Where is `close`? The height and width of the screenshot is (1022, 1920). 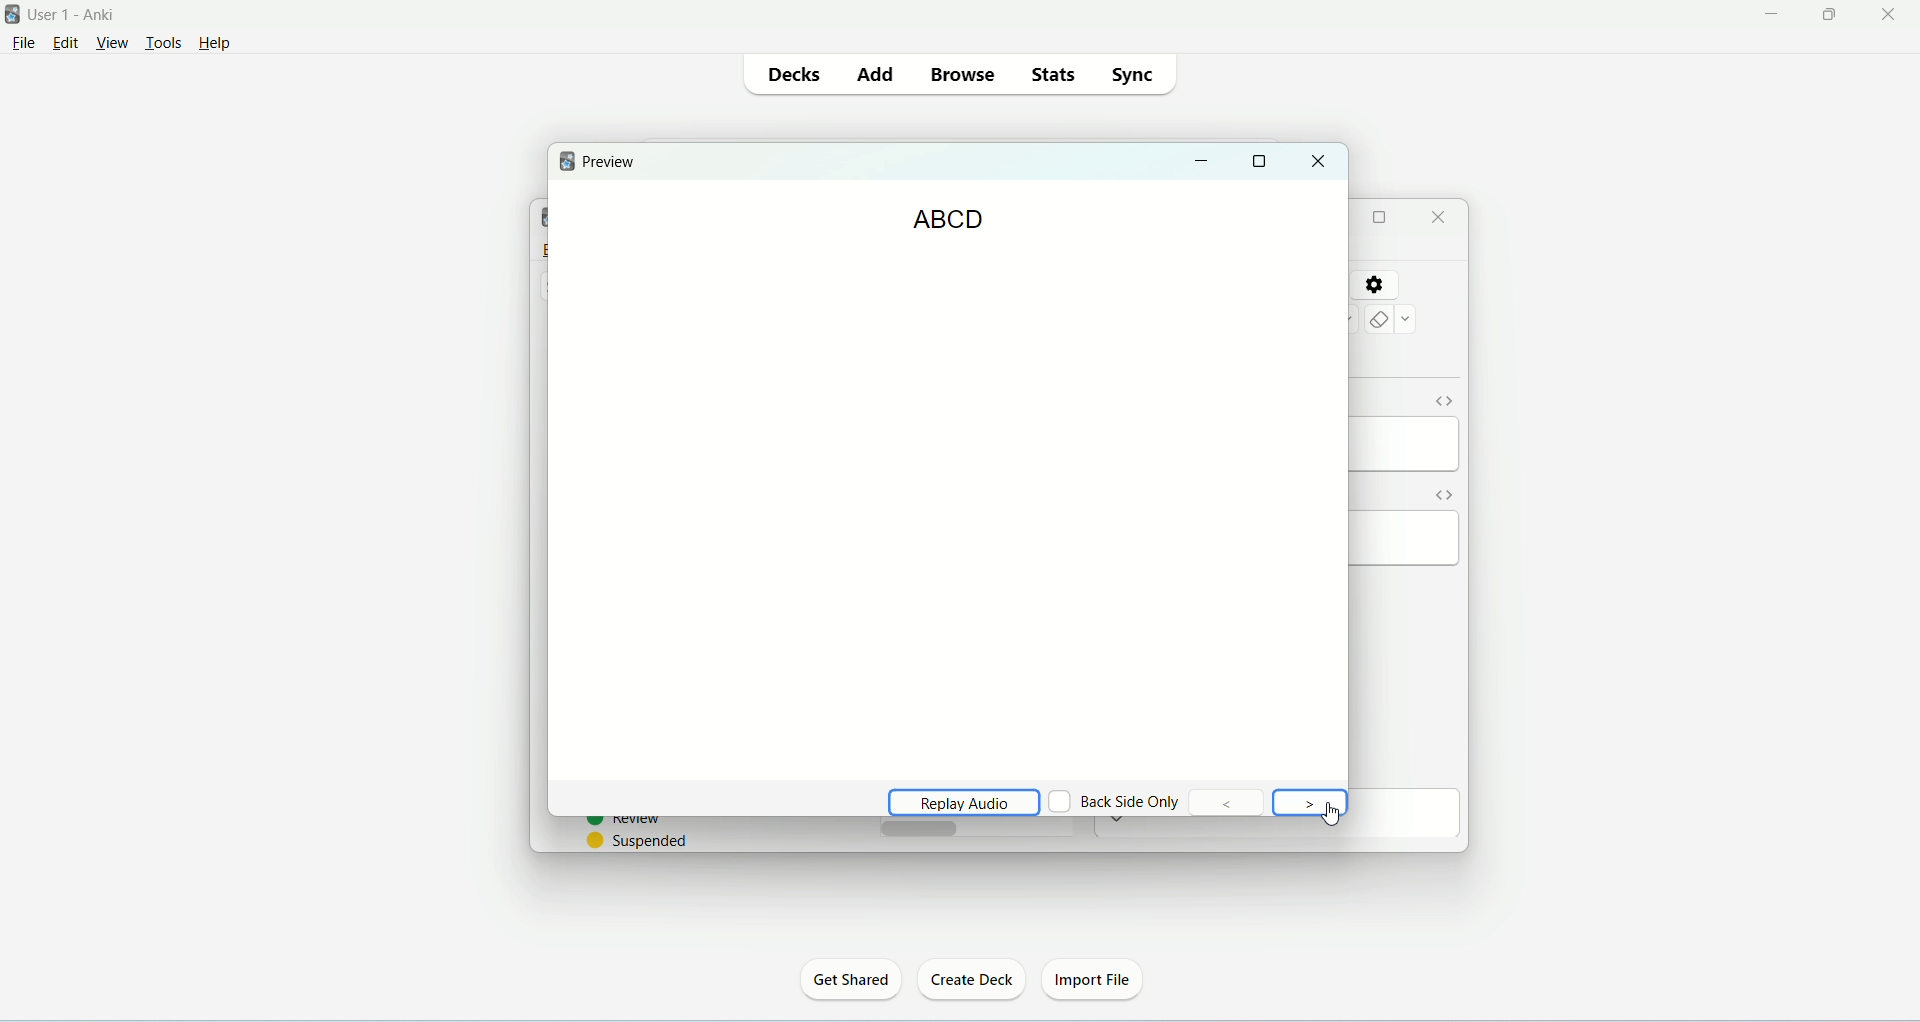 close is located at coordinates (1318, 162).